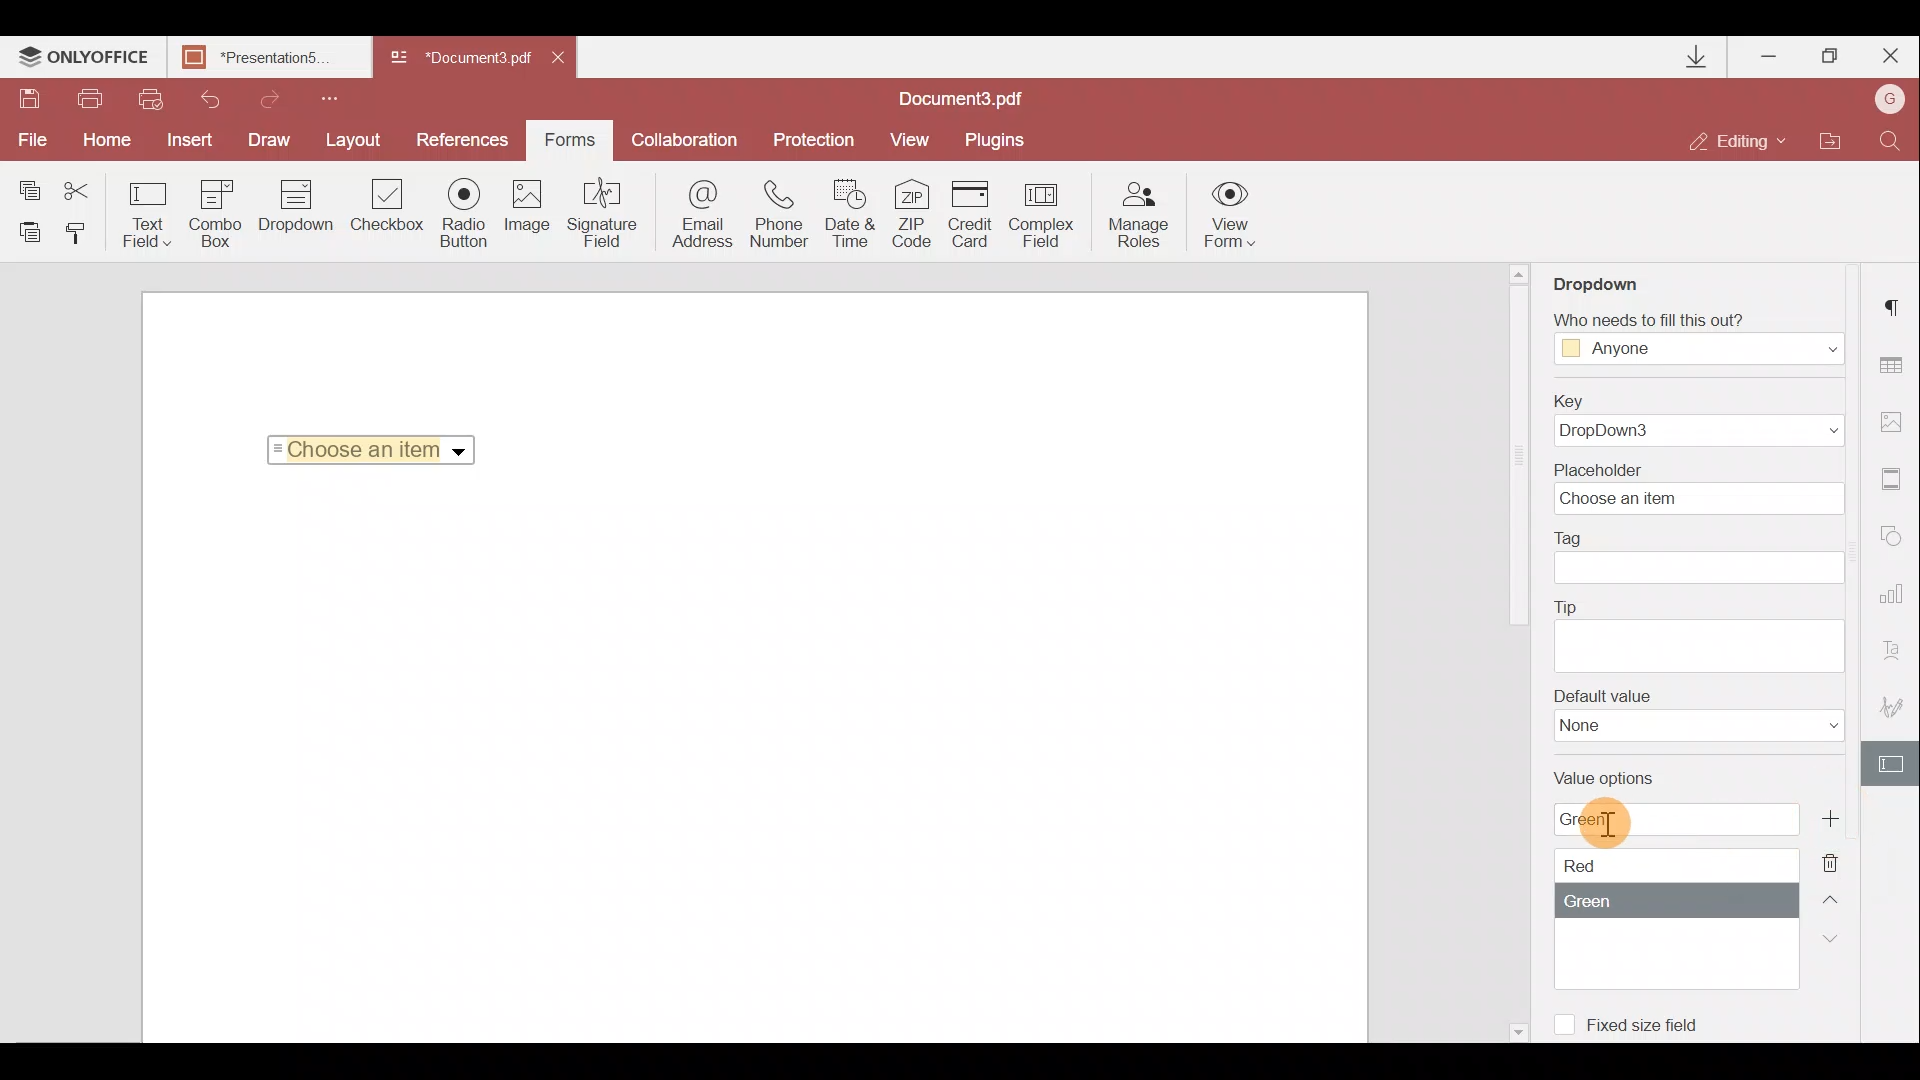  Describe the element at coordinates (1835, 857) in the screenshot. I see `Remove` at that location.